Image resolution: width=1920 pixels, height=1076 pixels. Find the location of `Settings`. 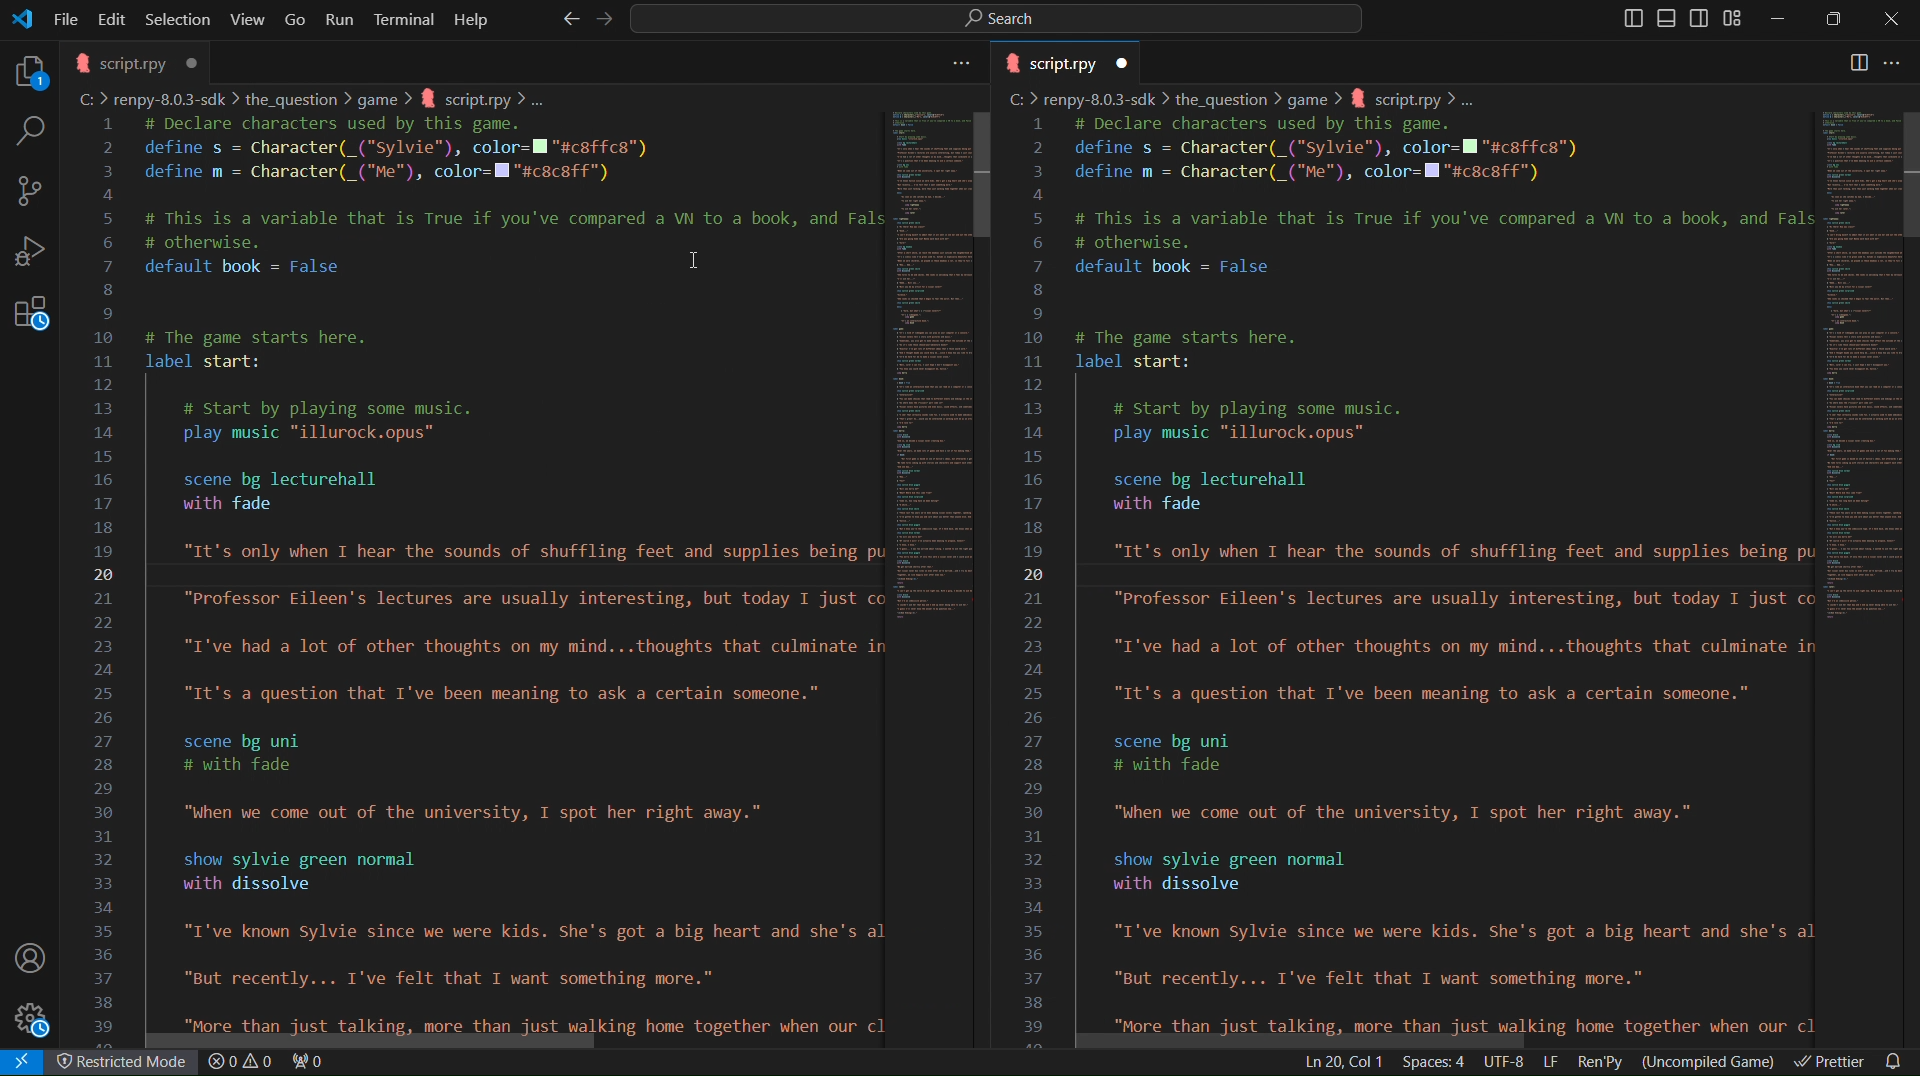

Settings is located at coordinates (35, 1021).